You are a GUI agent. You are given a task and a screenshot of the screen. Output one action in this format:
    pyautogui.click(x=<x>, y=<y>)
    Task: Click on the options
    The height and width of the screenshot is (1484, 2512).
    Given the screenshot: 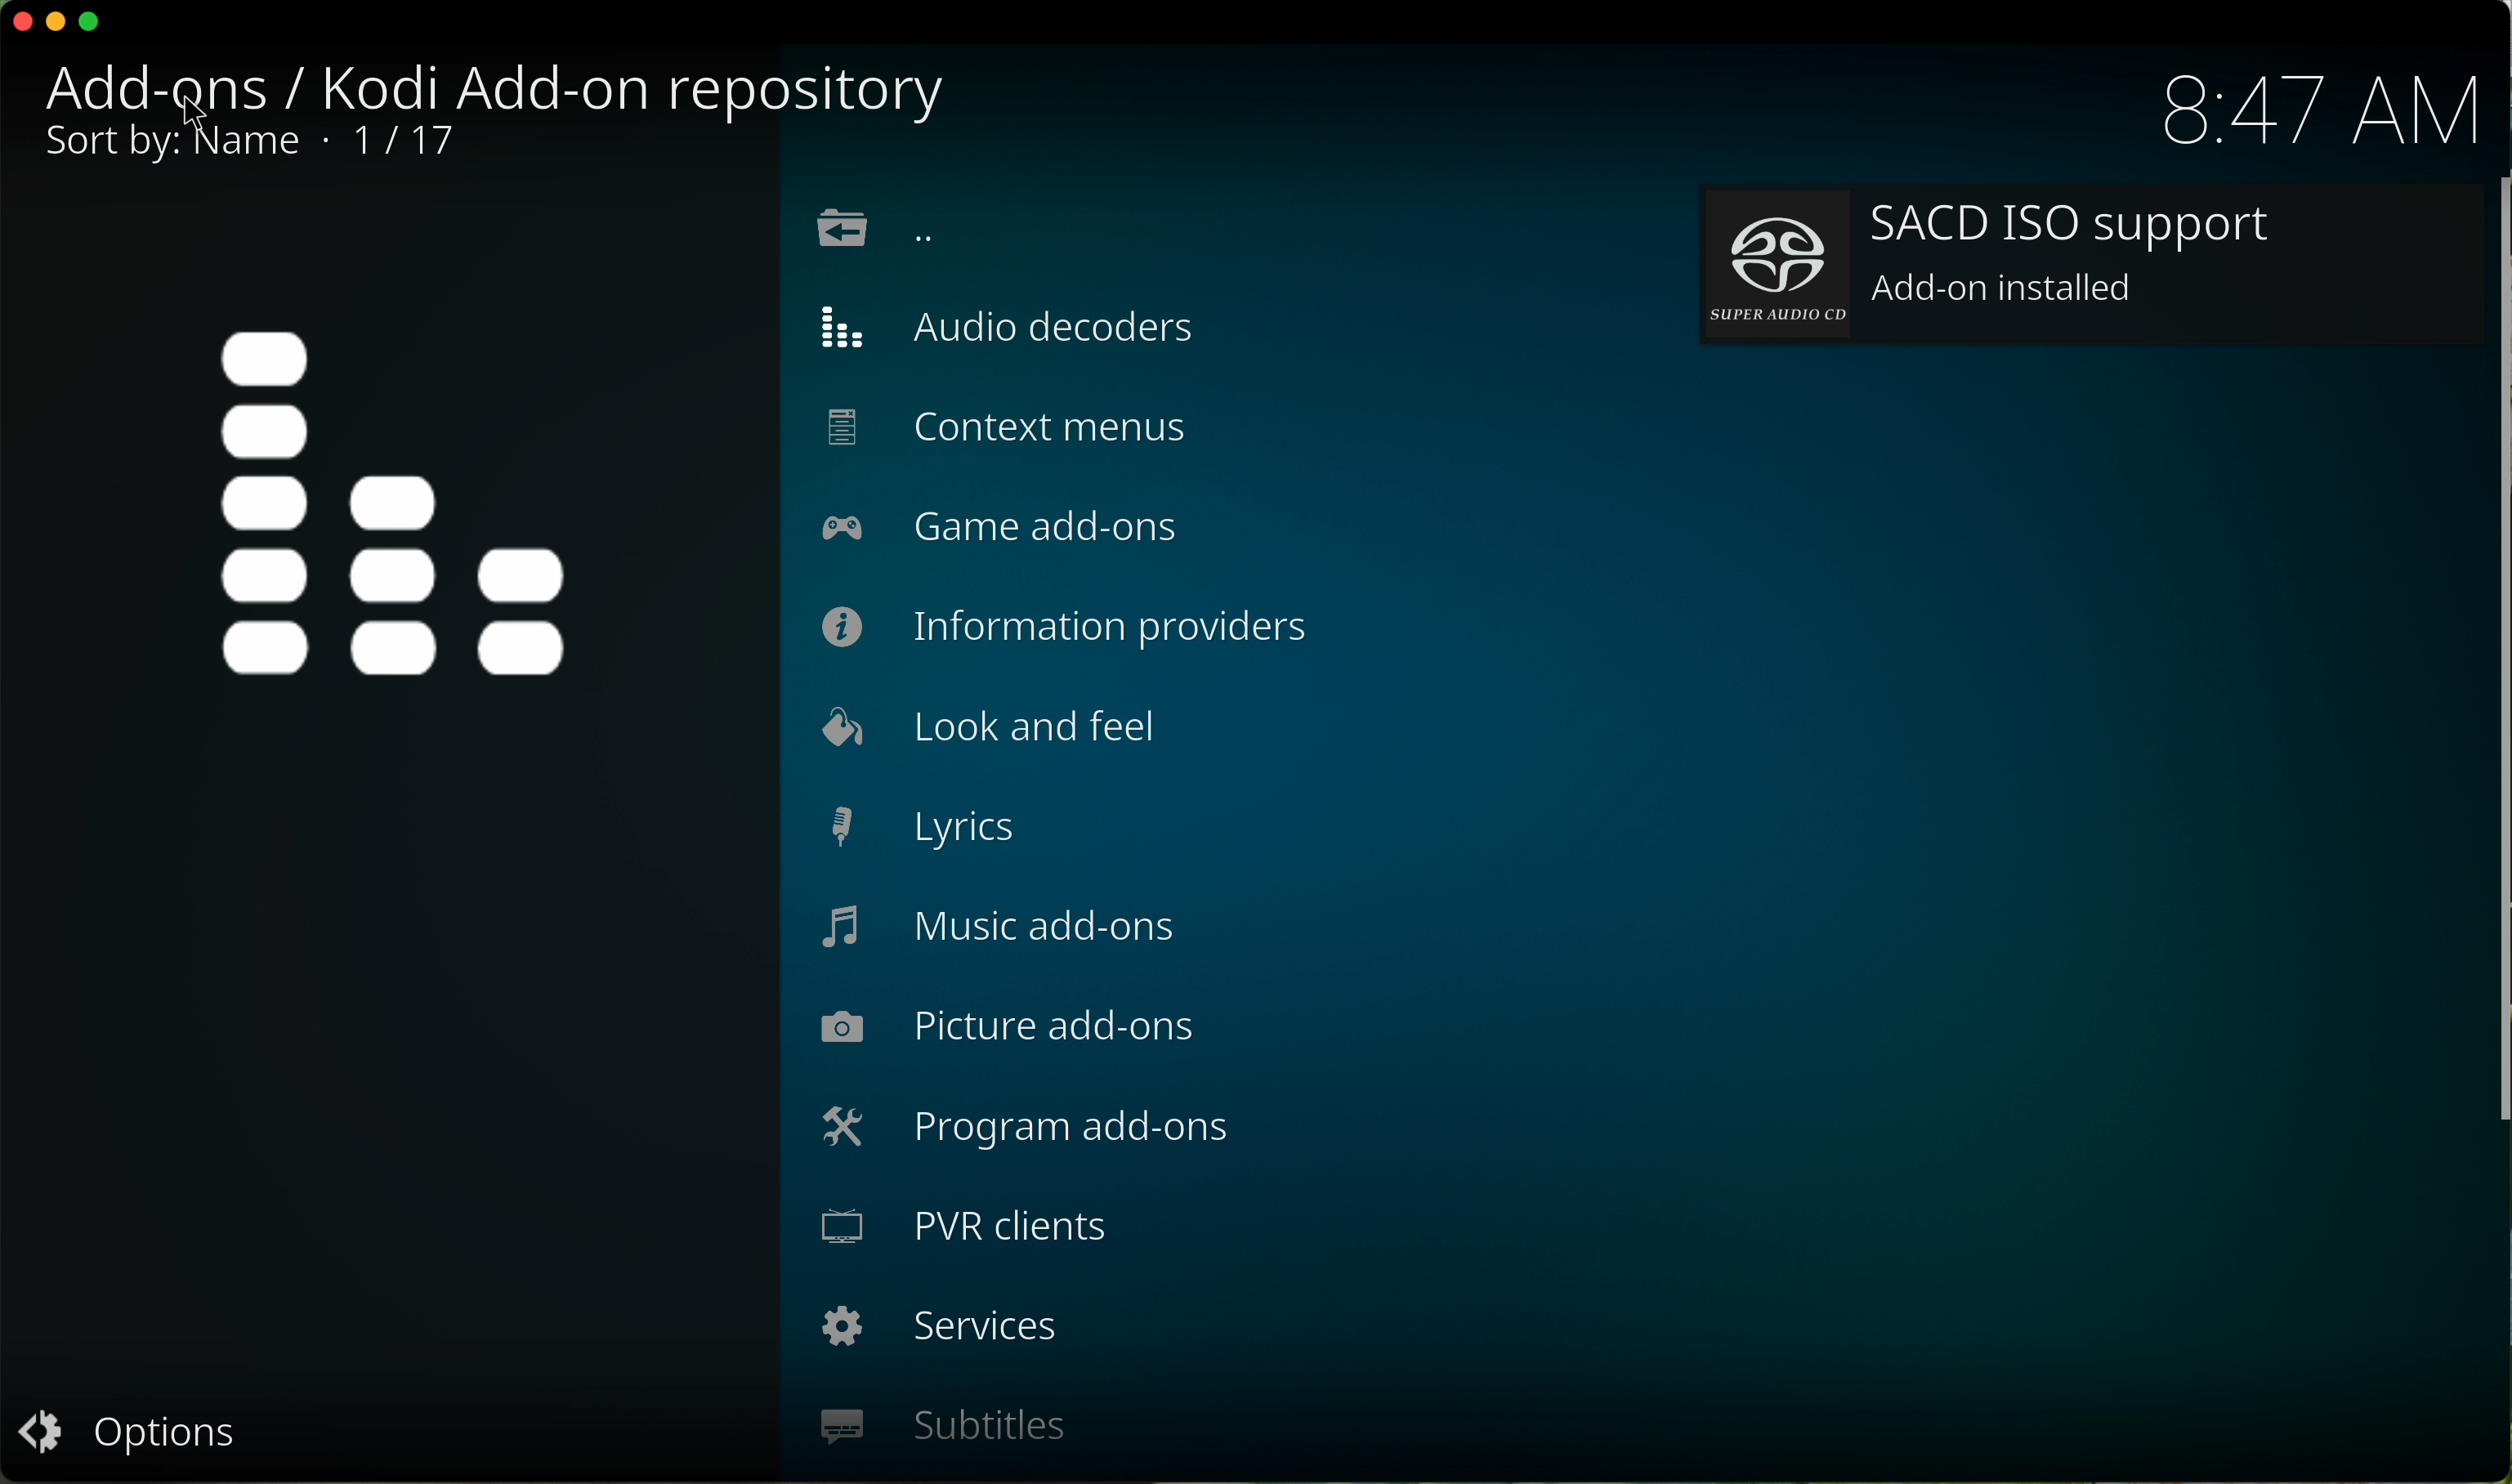 What is the action you would take?
    pyautogui.click(x=127, y=1439)
    